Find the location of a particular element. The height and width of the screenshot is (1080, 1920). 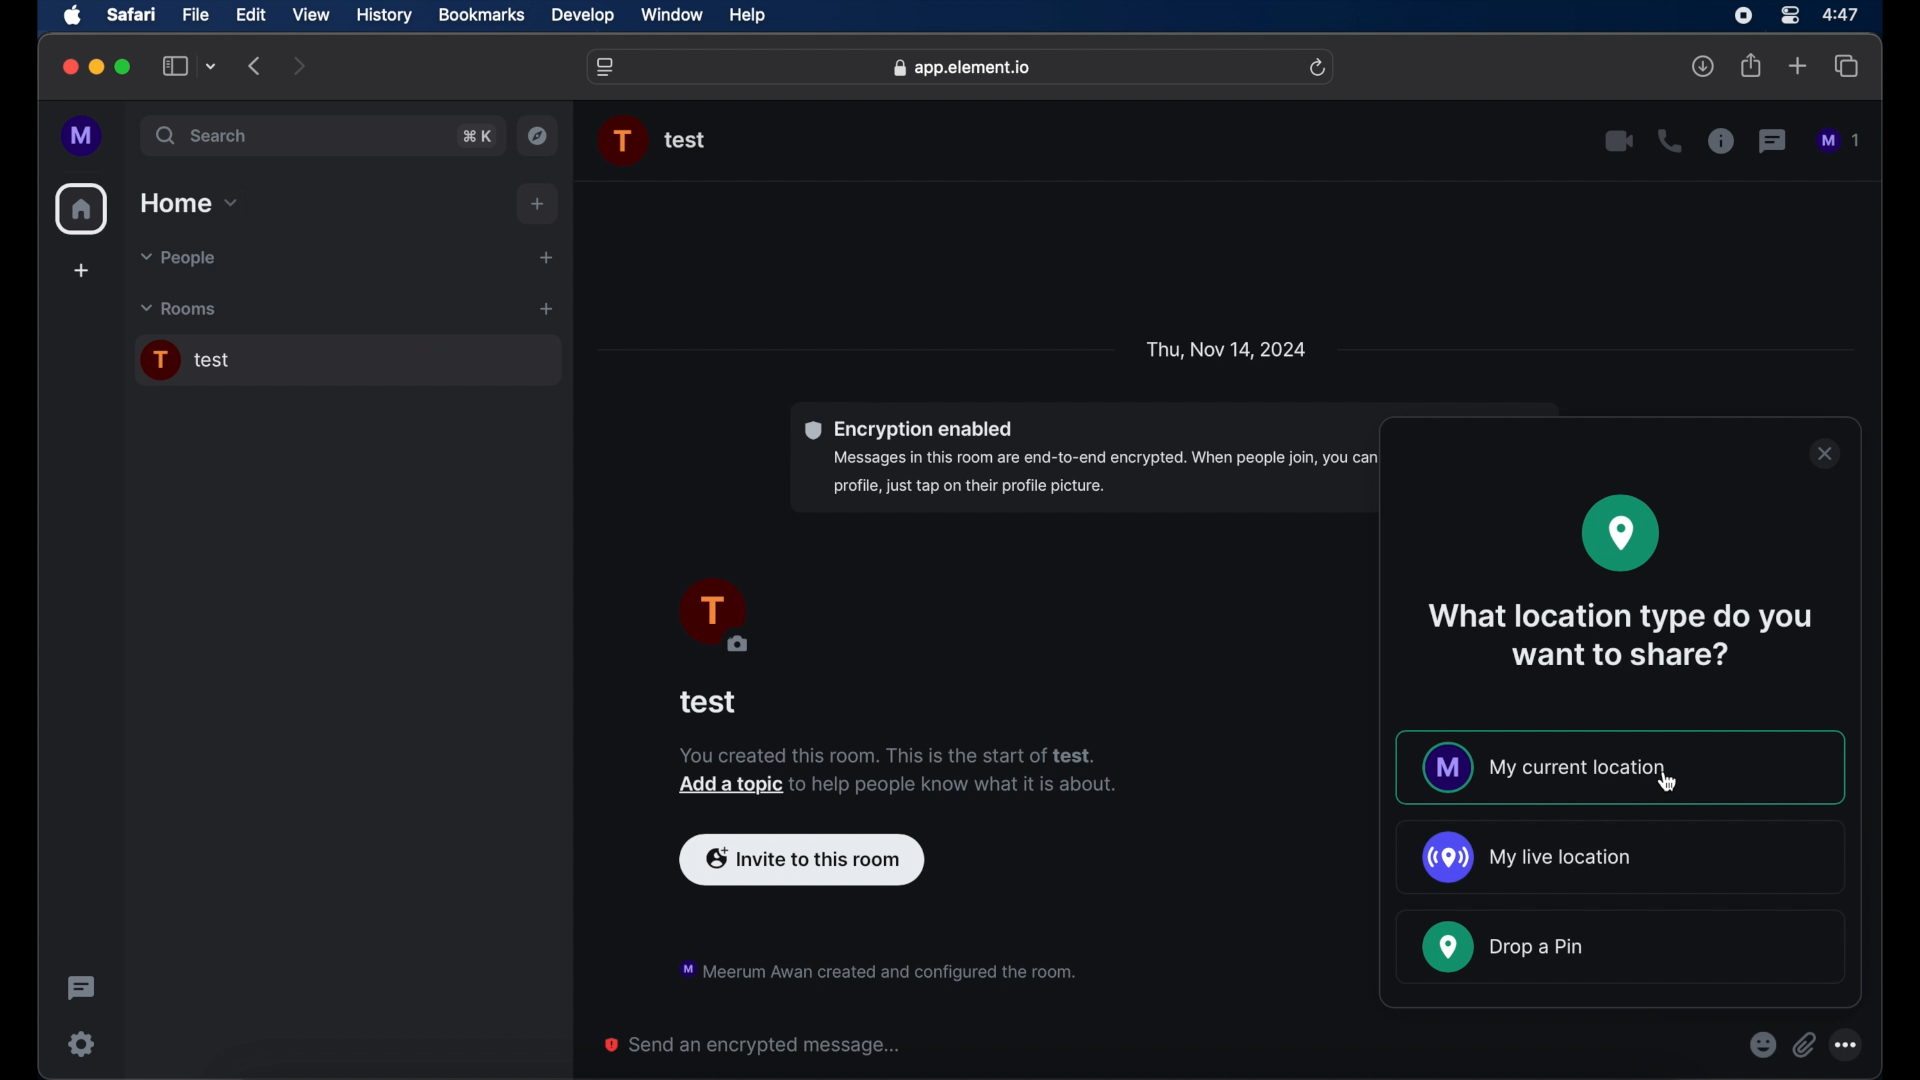

control center is located at coordinates (1788, 14).